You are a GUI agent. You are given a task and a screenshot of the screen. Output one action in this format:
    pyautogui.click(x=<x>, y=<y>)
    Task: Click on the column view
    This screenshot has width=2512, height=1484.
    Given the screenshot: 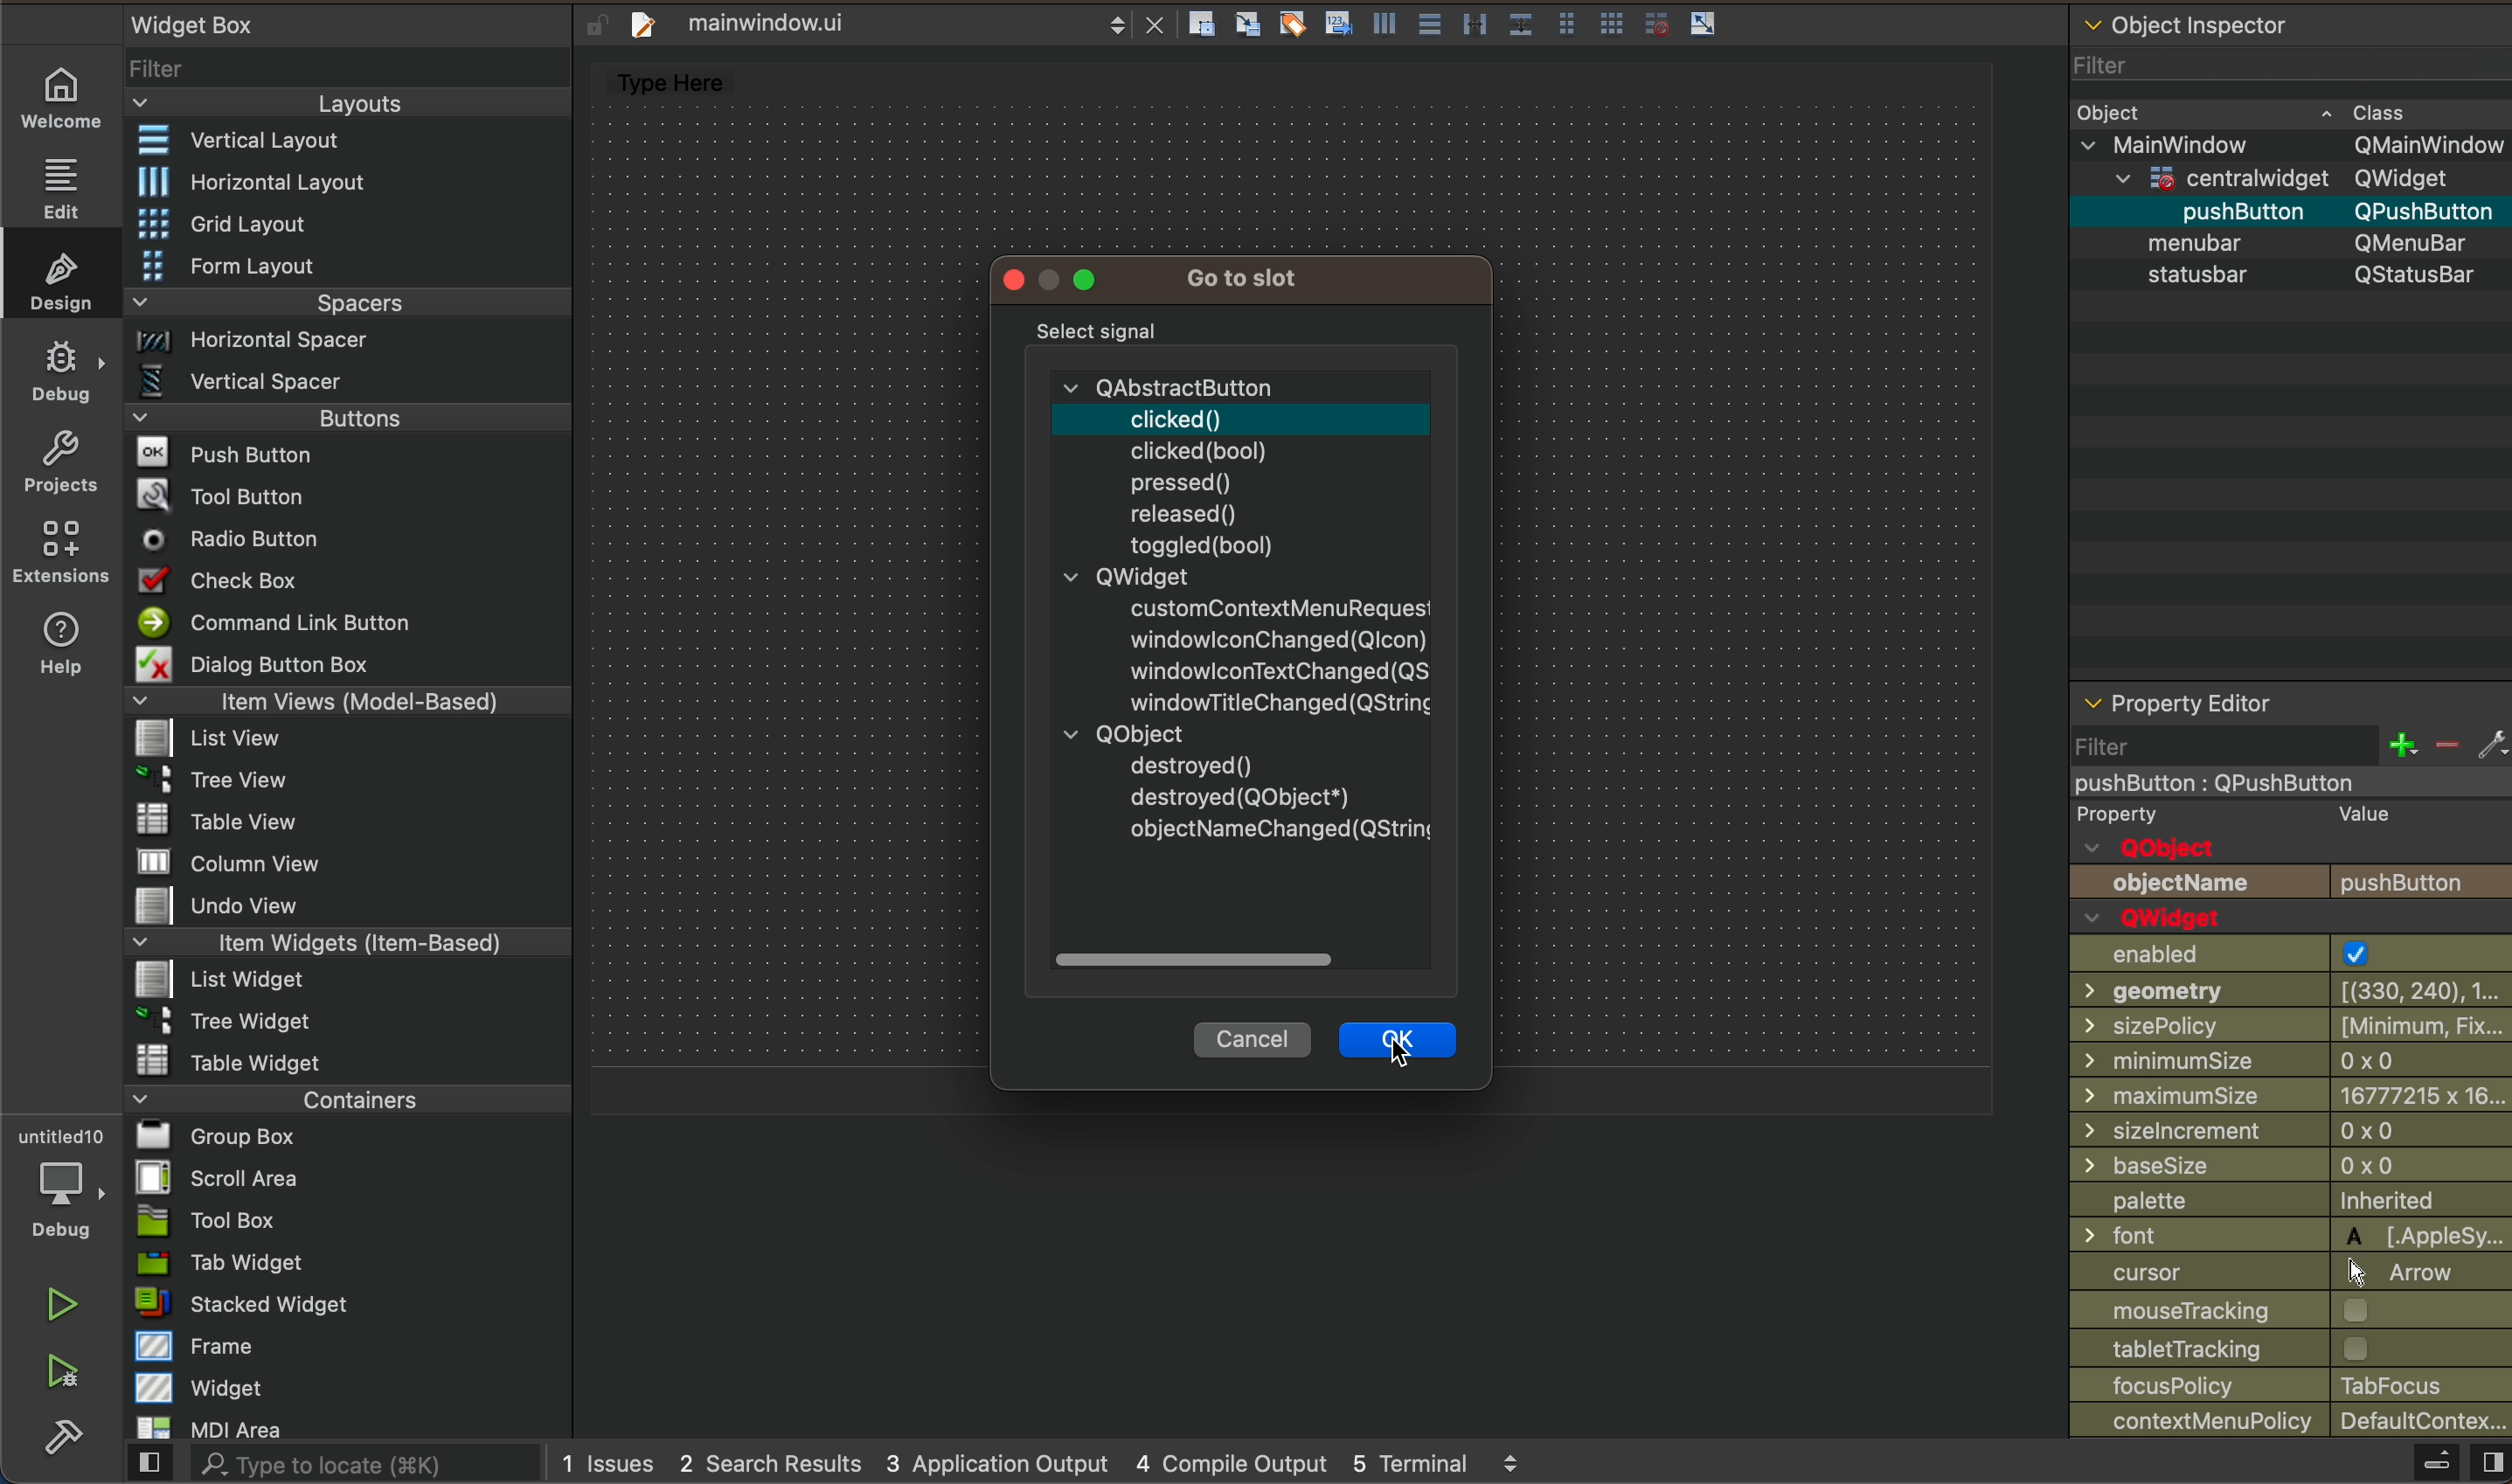 What is the action you would take?
    pyautogui.click(x=344, y=862)
    